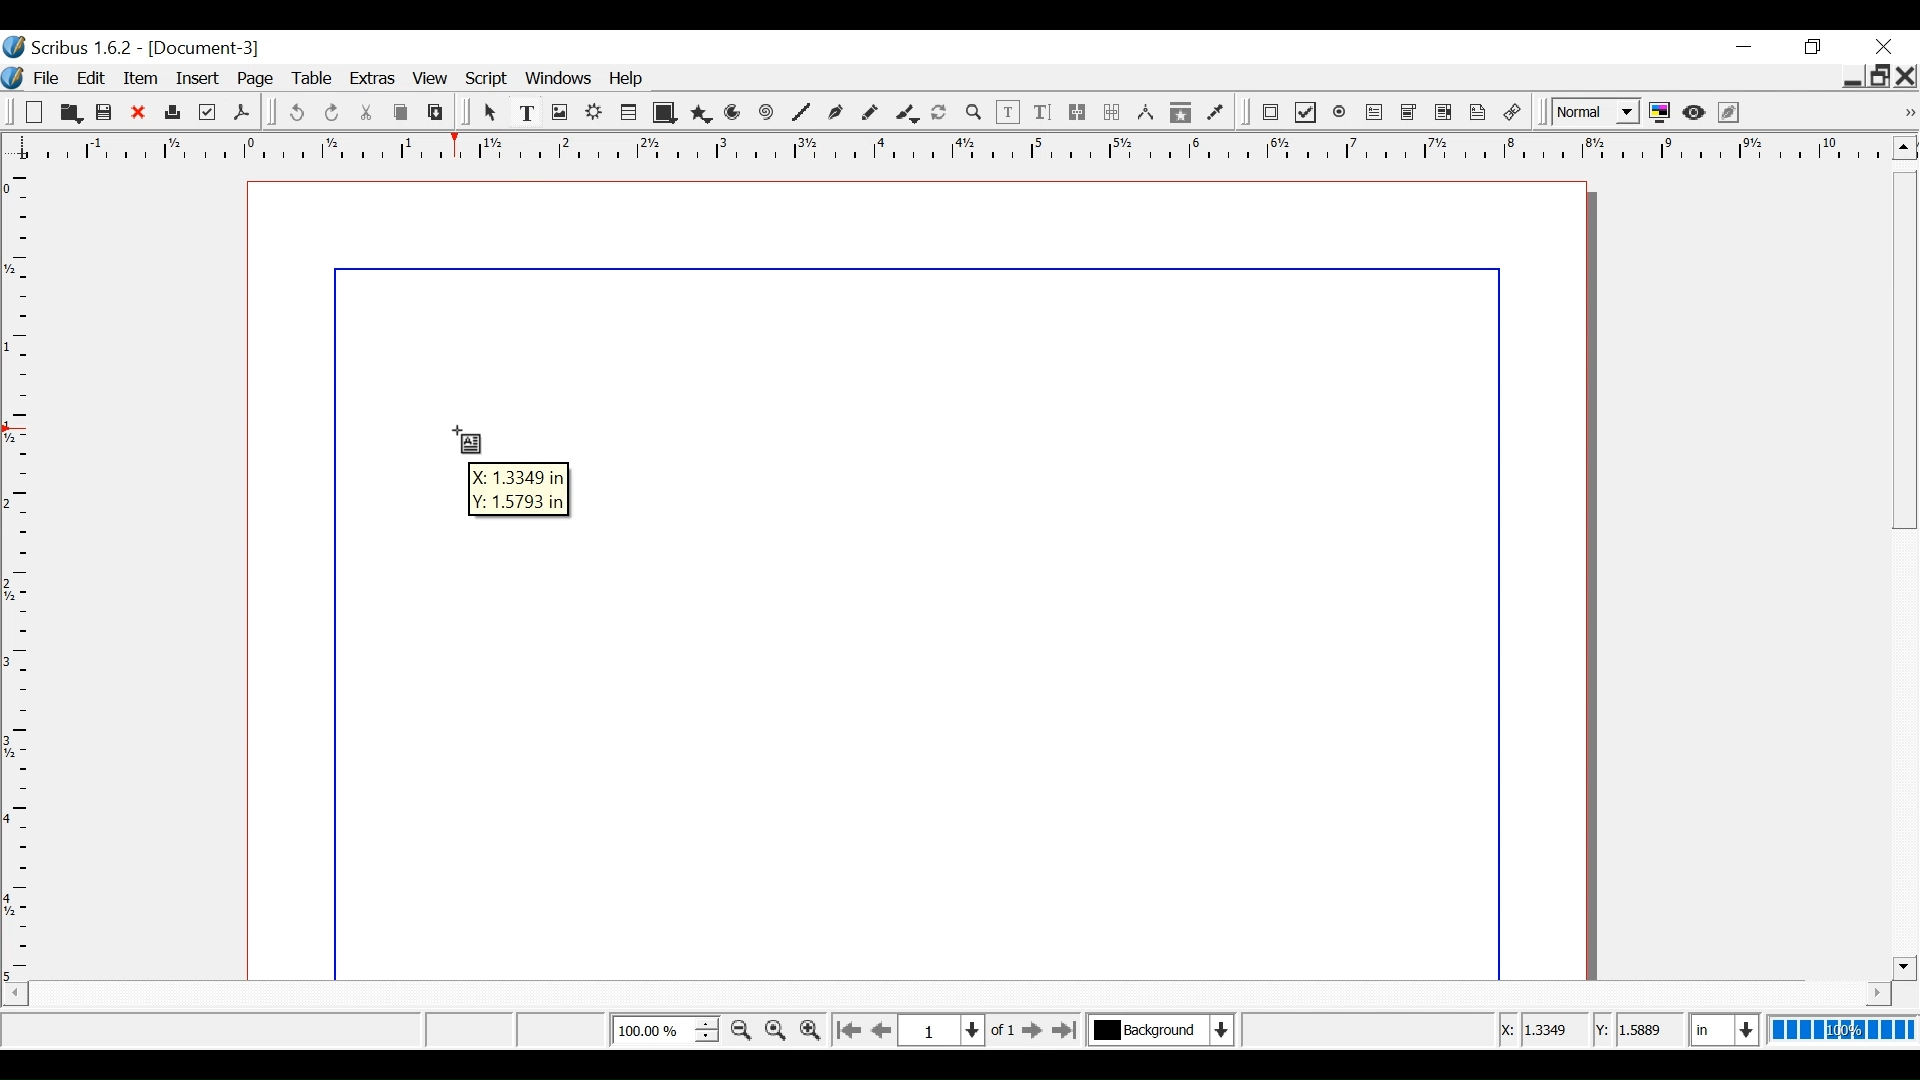 This screenshot has height=1080, width=1920. I want to click on Logo, so click(13, 77).